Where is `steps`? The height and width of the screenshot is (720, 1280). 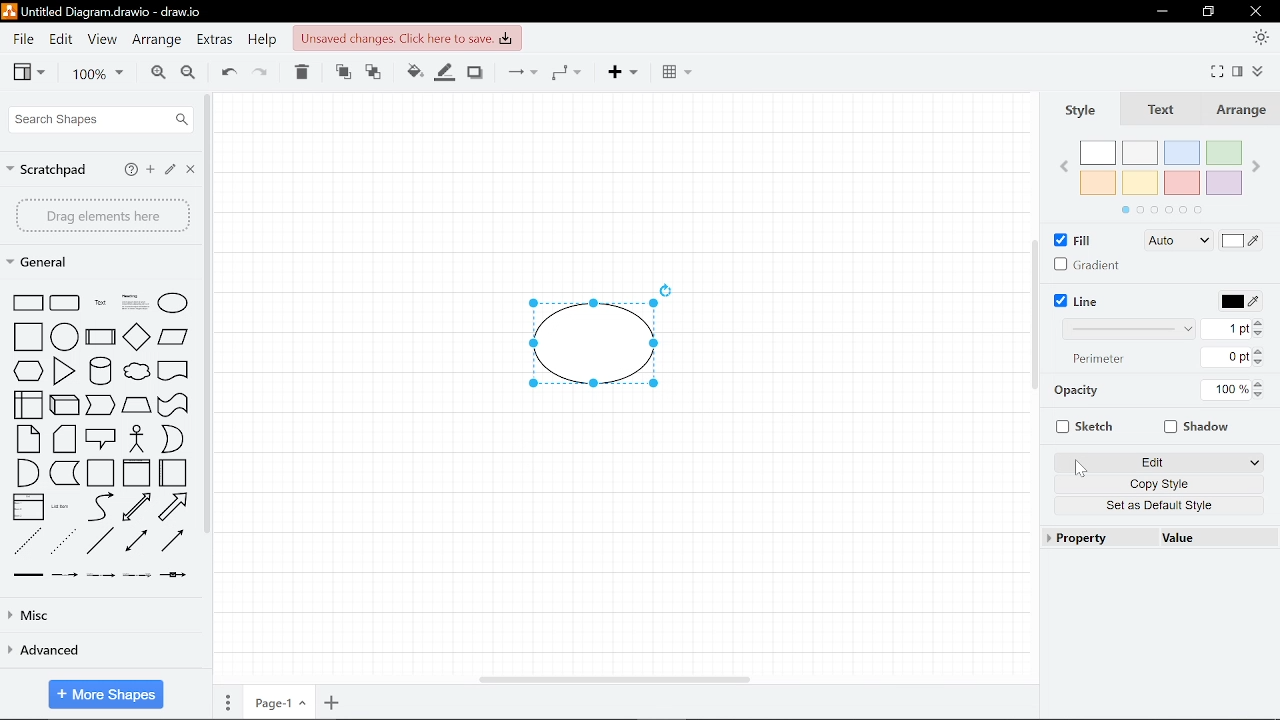 steps is located at coordinates (102, 406).